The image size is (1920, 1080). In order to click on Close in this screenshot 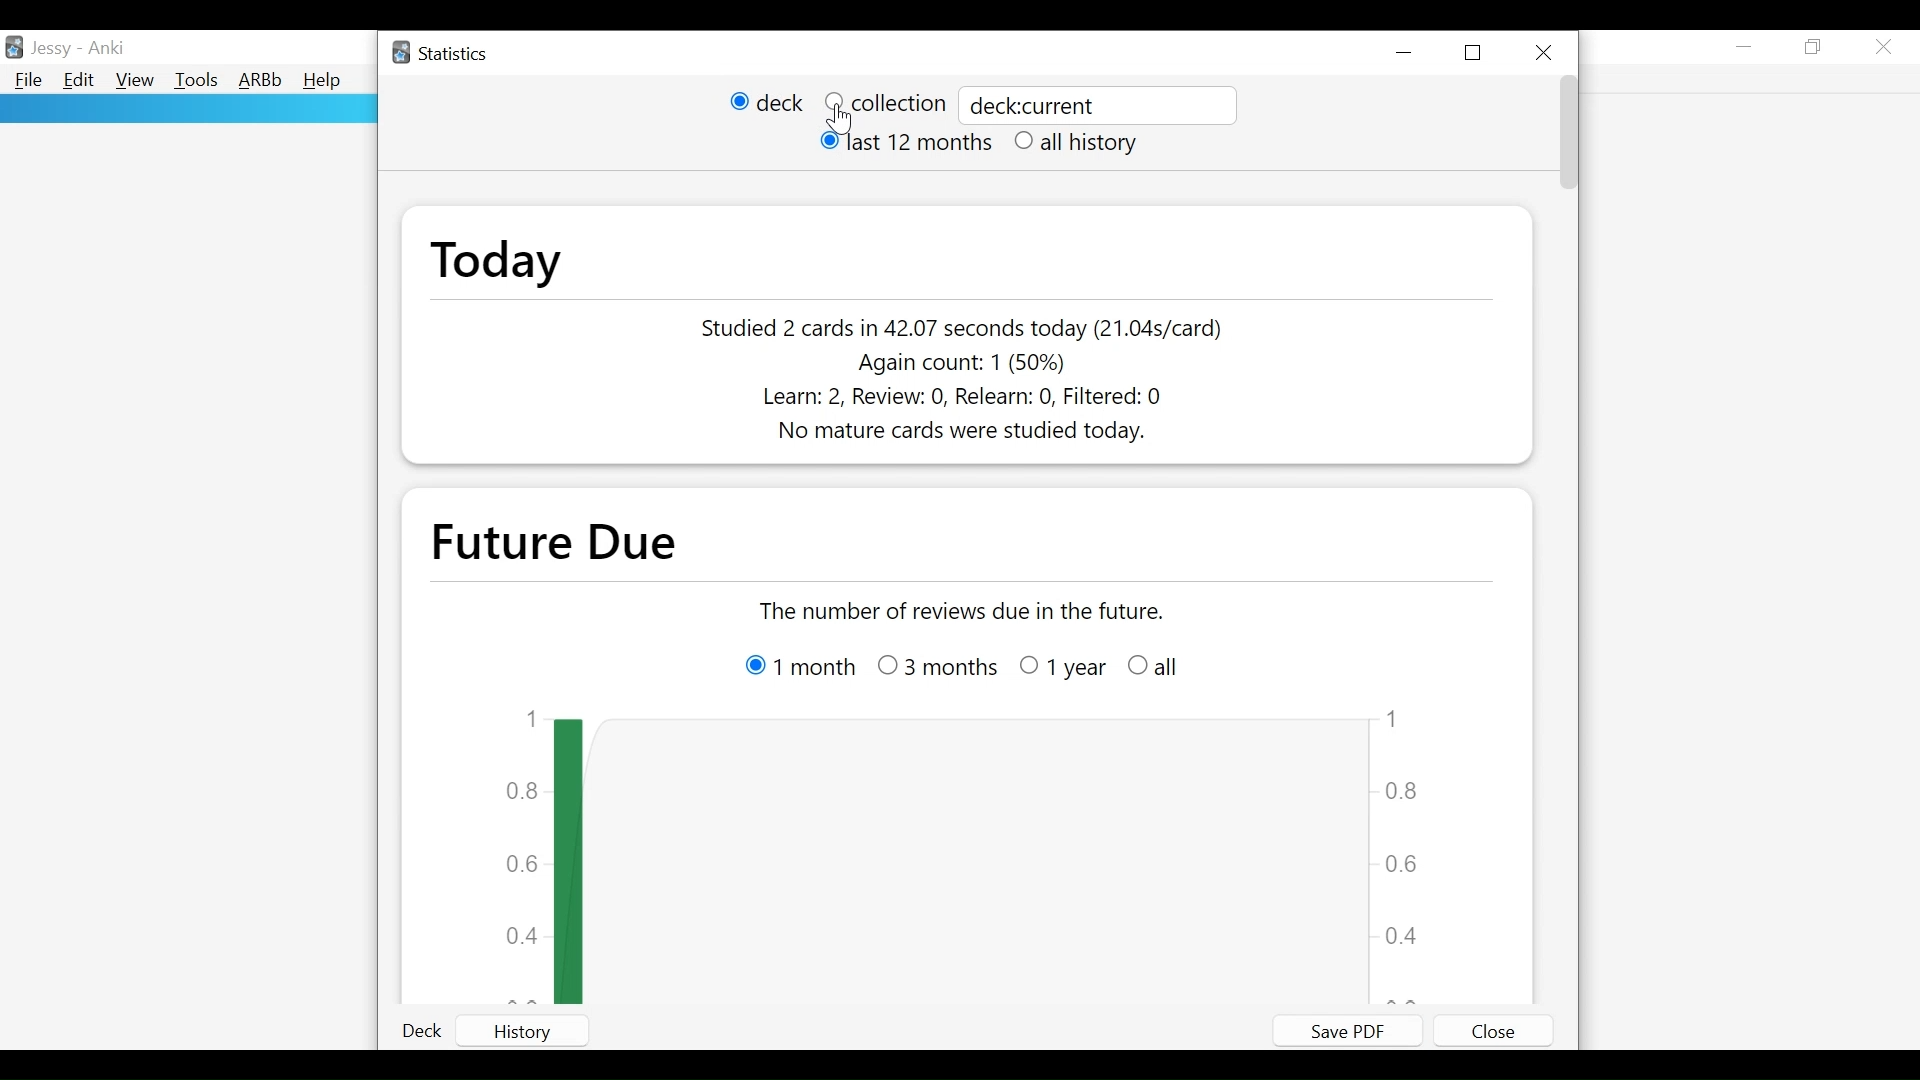, I will do `click(1492, 1031)`.